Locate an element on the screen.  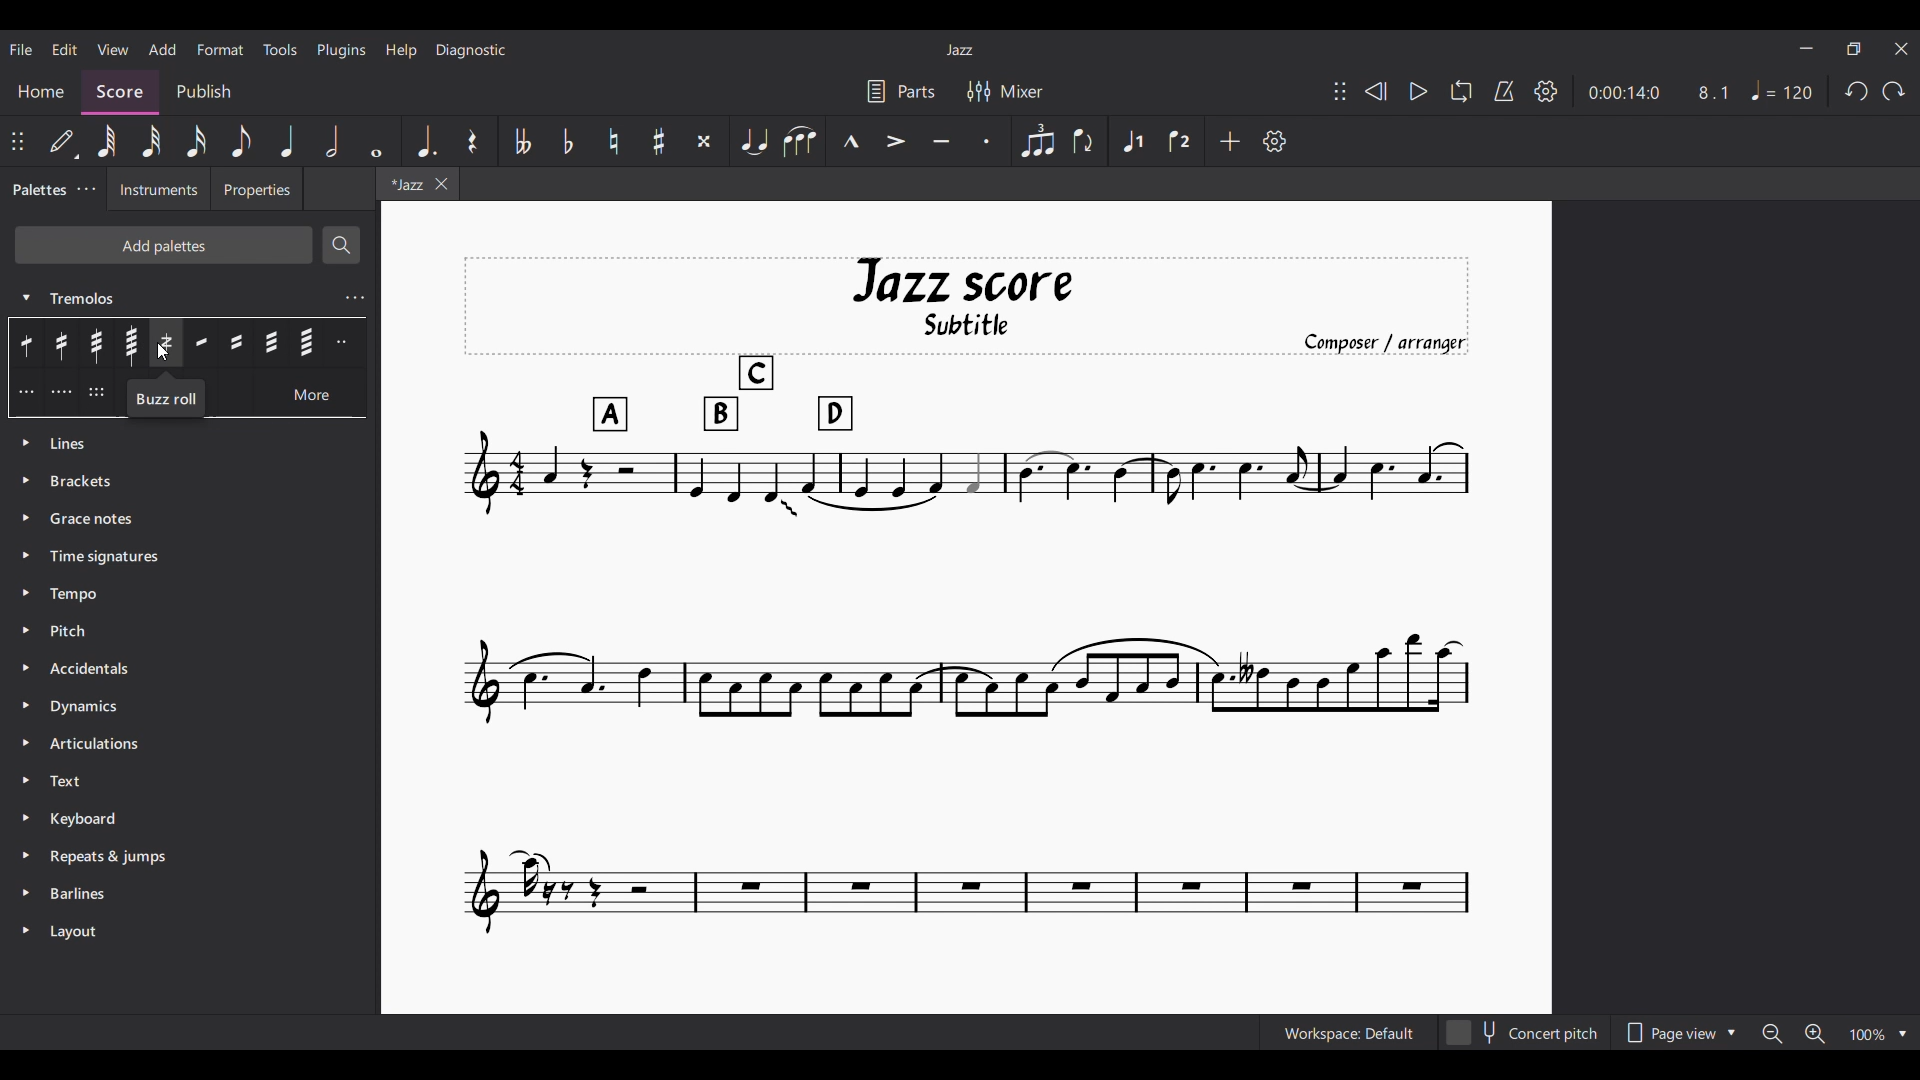
*Jazz - Current tab is located at coordinates (403, 183).